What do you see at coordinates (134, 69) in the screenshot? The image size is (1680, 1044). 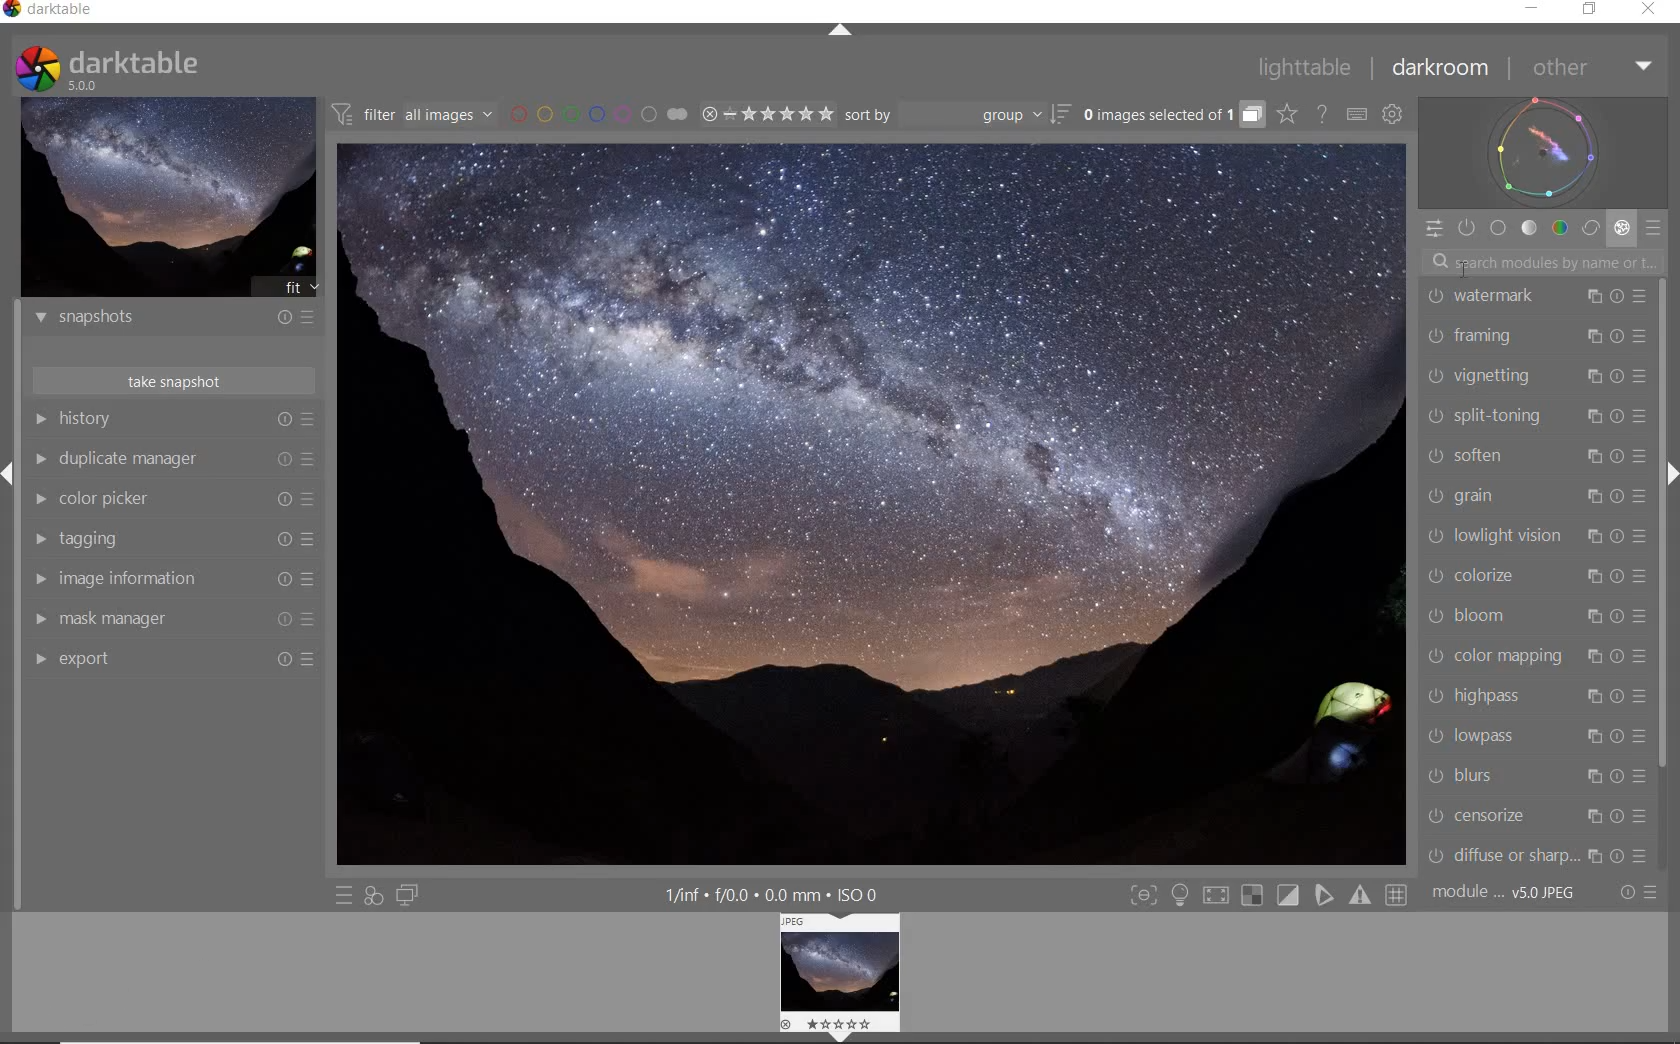 I see `darktable 5.0.0` at bounding box center [134, 69].